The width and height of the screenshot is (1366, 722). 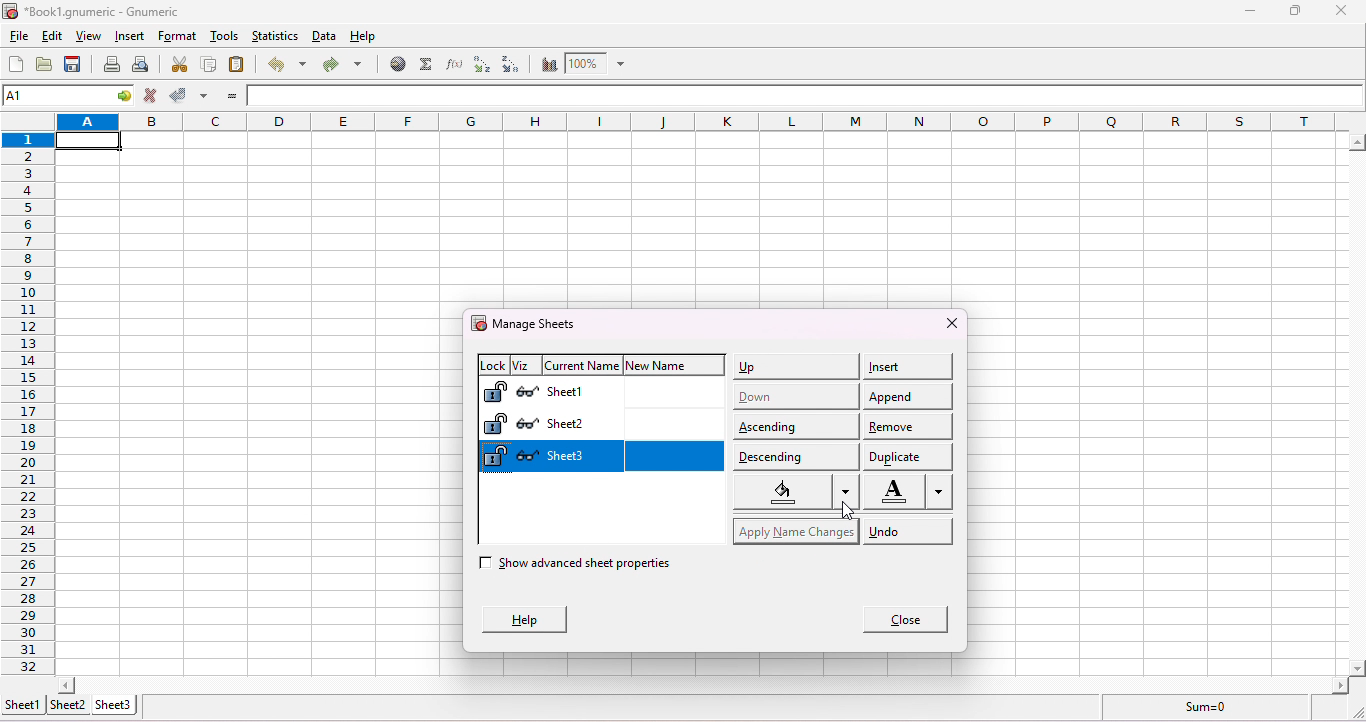 I want to click on paste, so click(x=241, y=67).